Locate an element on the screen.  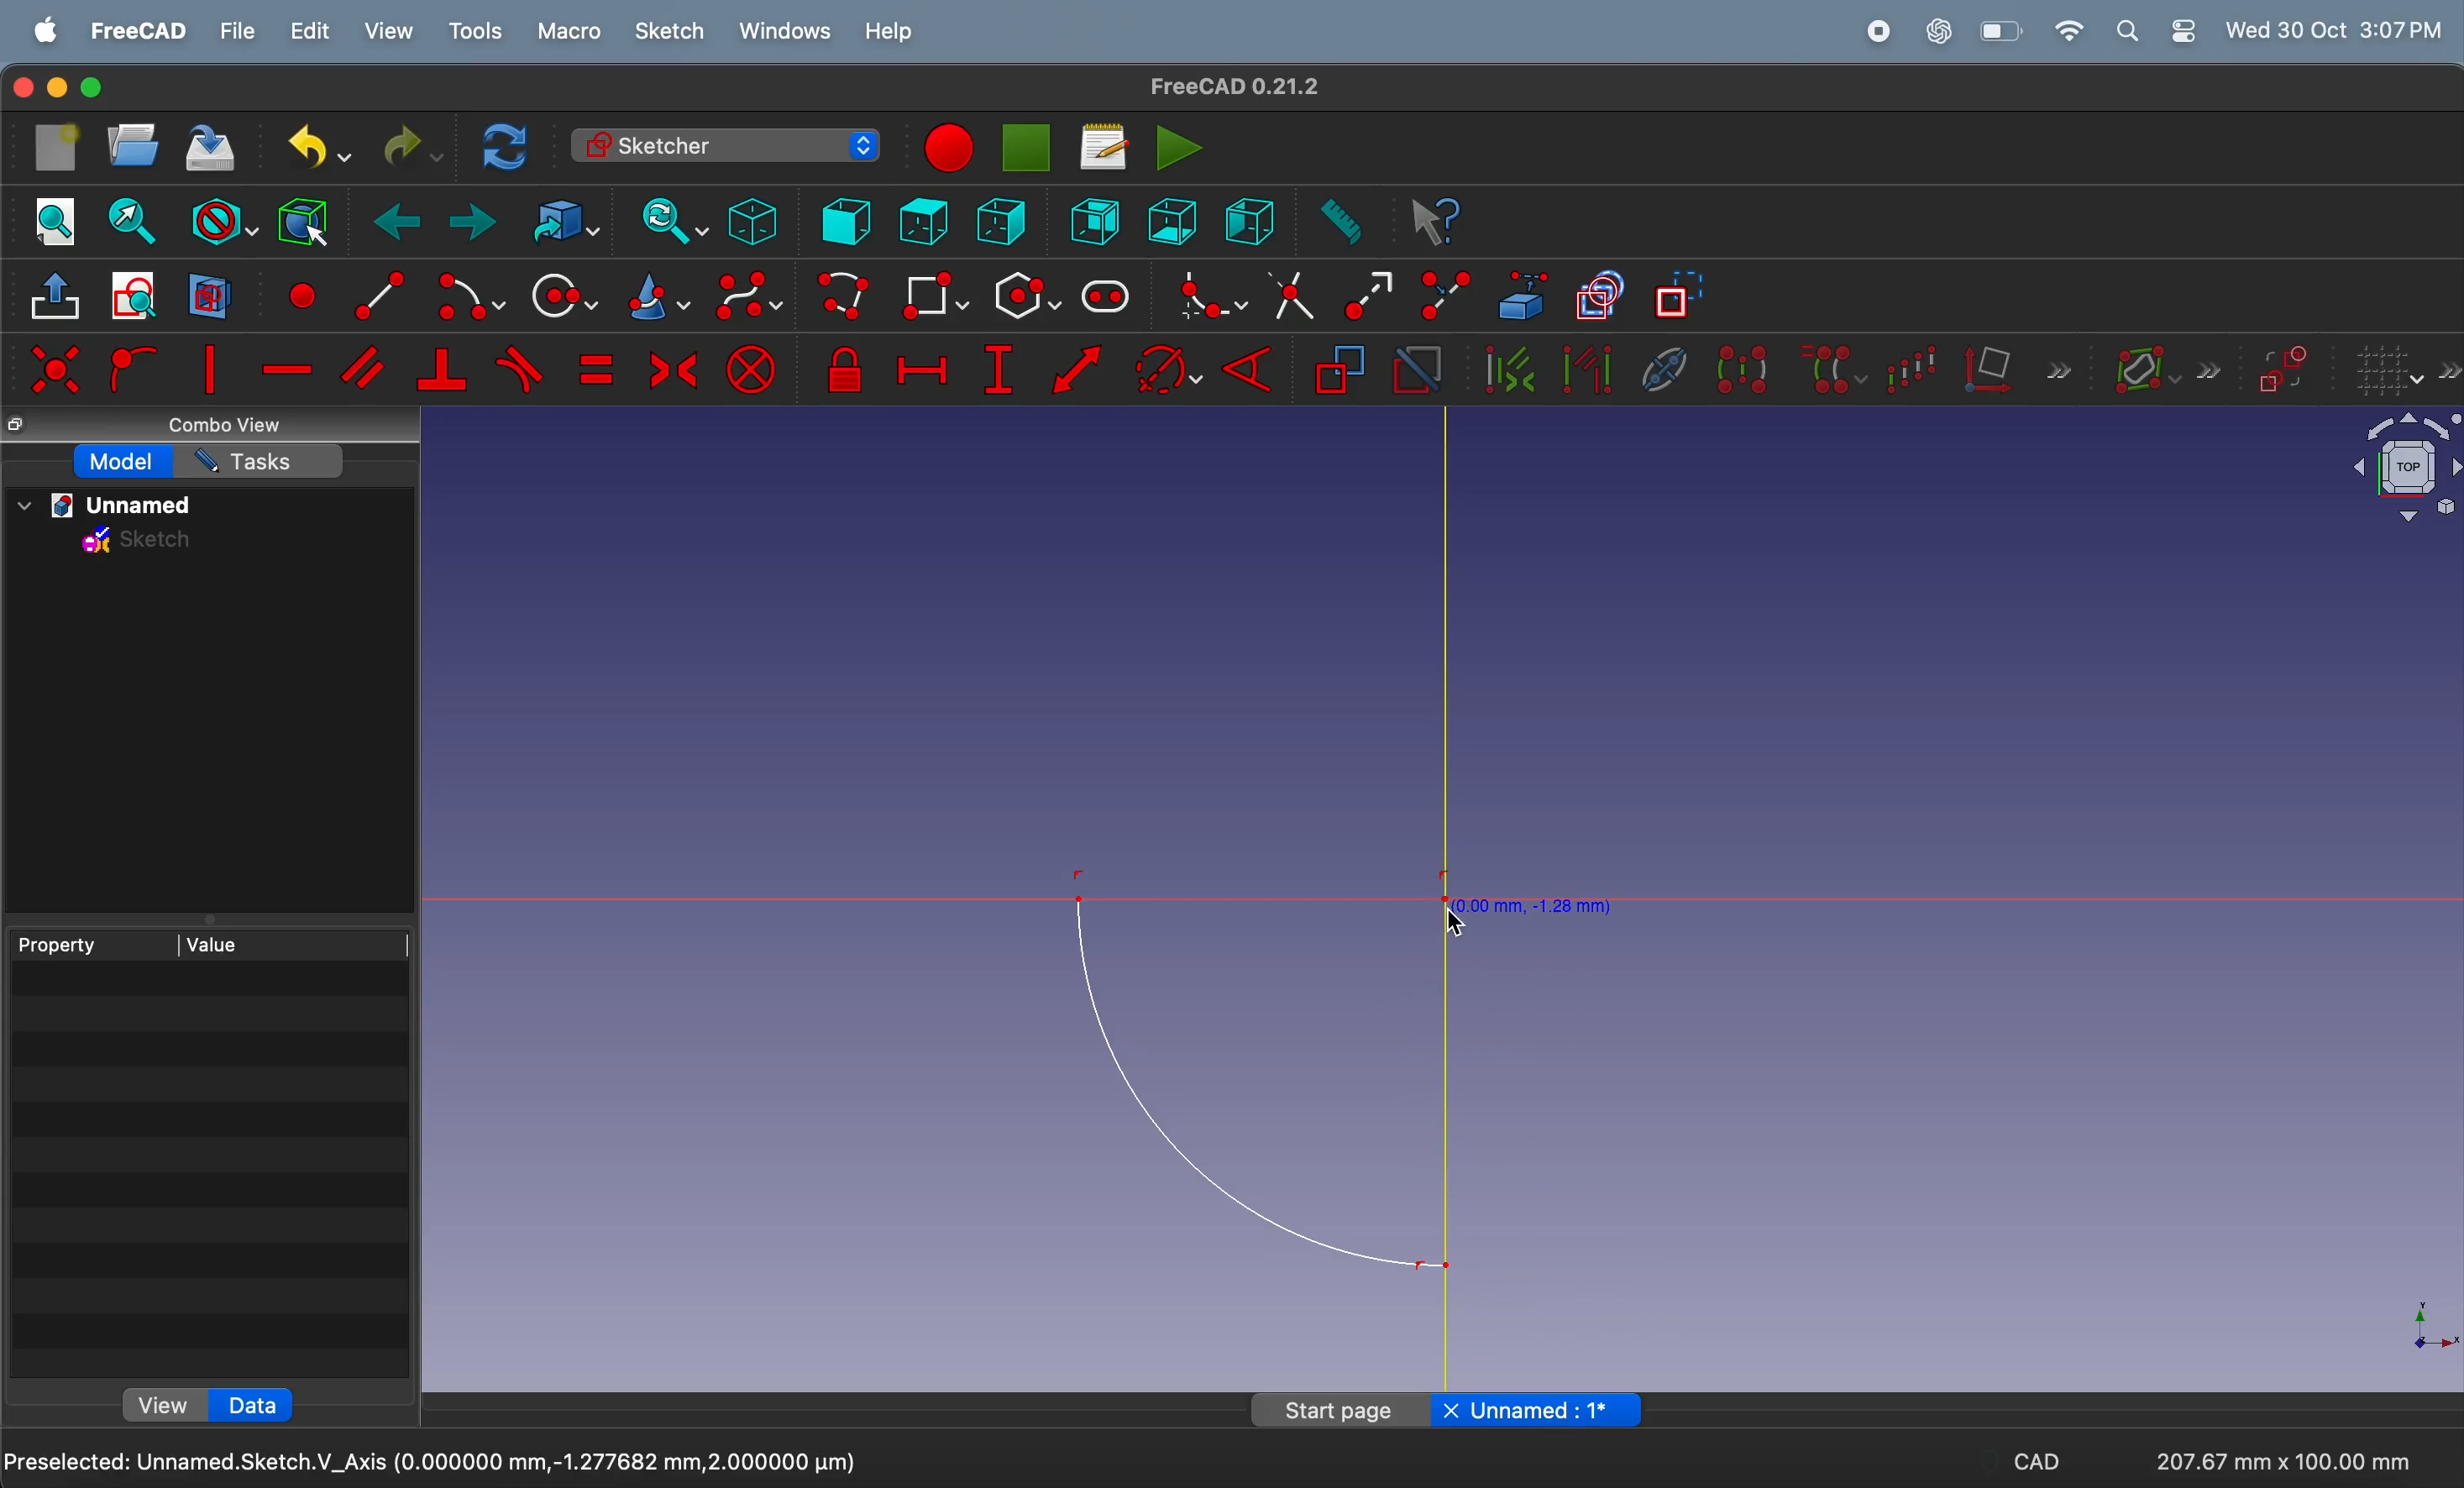
file is located at coordinates (239, 32).